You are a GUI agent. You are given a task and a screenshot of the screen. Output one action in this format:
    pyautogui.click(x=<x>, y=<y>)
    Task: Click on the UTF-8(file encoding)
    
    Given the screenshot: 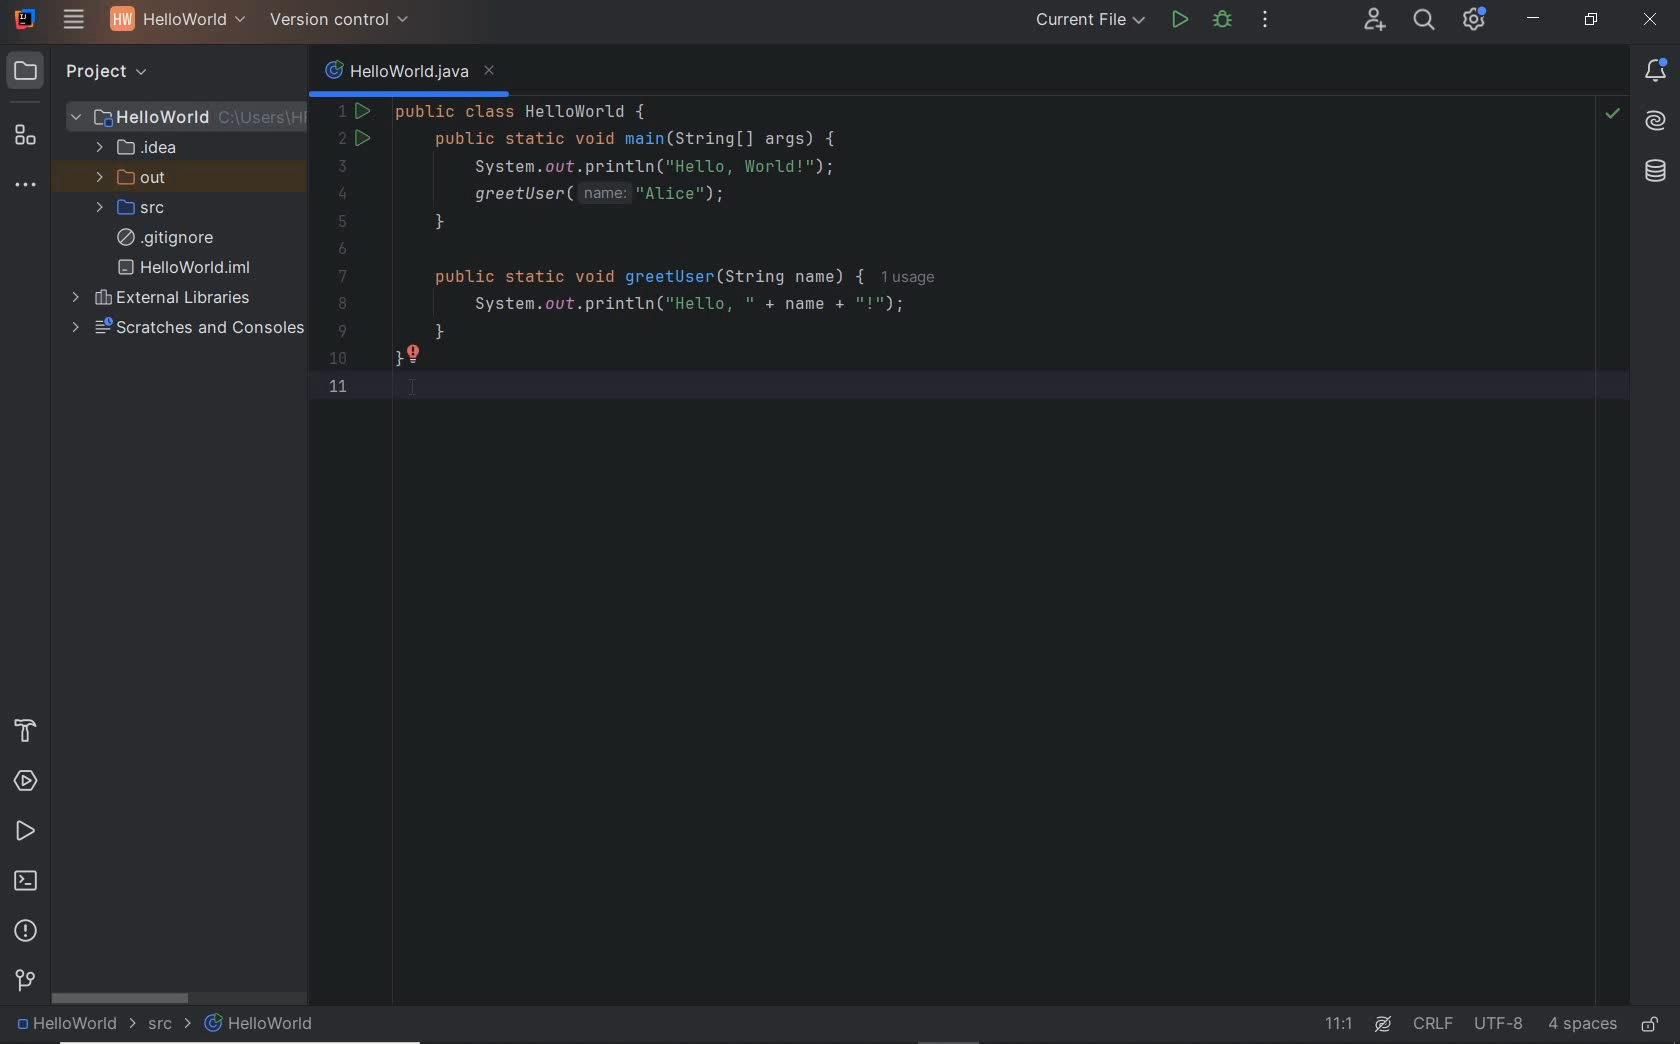 What is the action you would take?
    pyautogui.click(x=1503, y=1024)
    